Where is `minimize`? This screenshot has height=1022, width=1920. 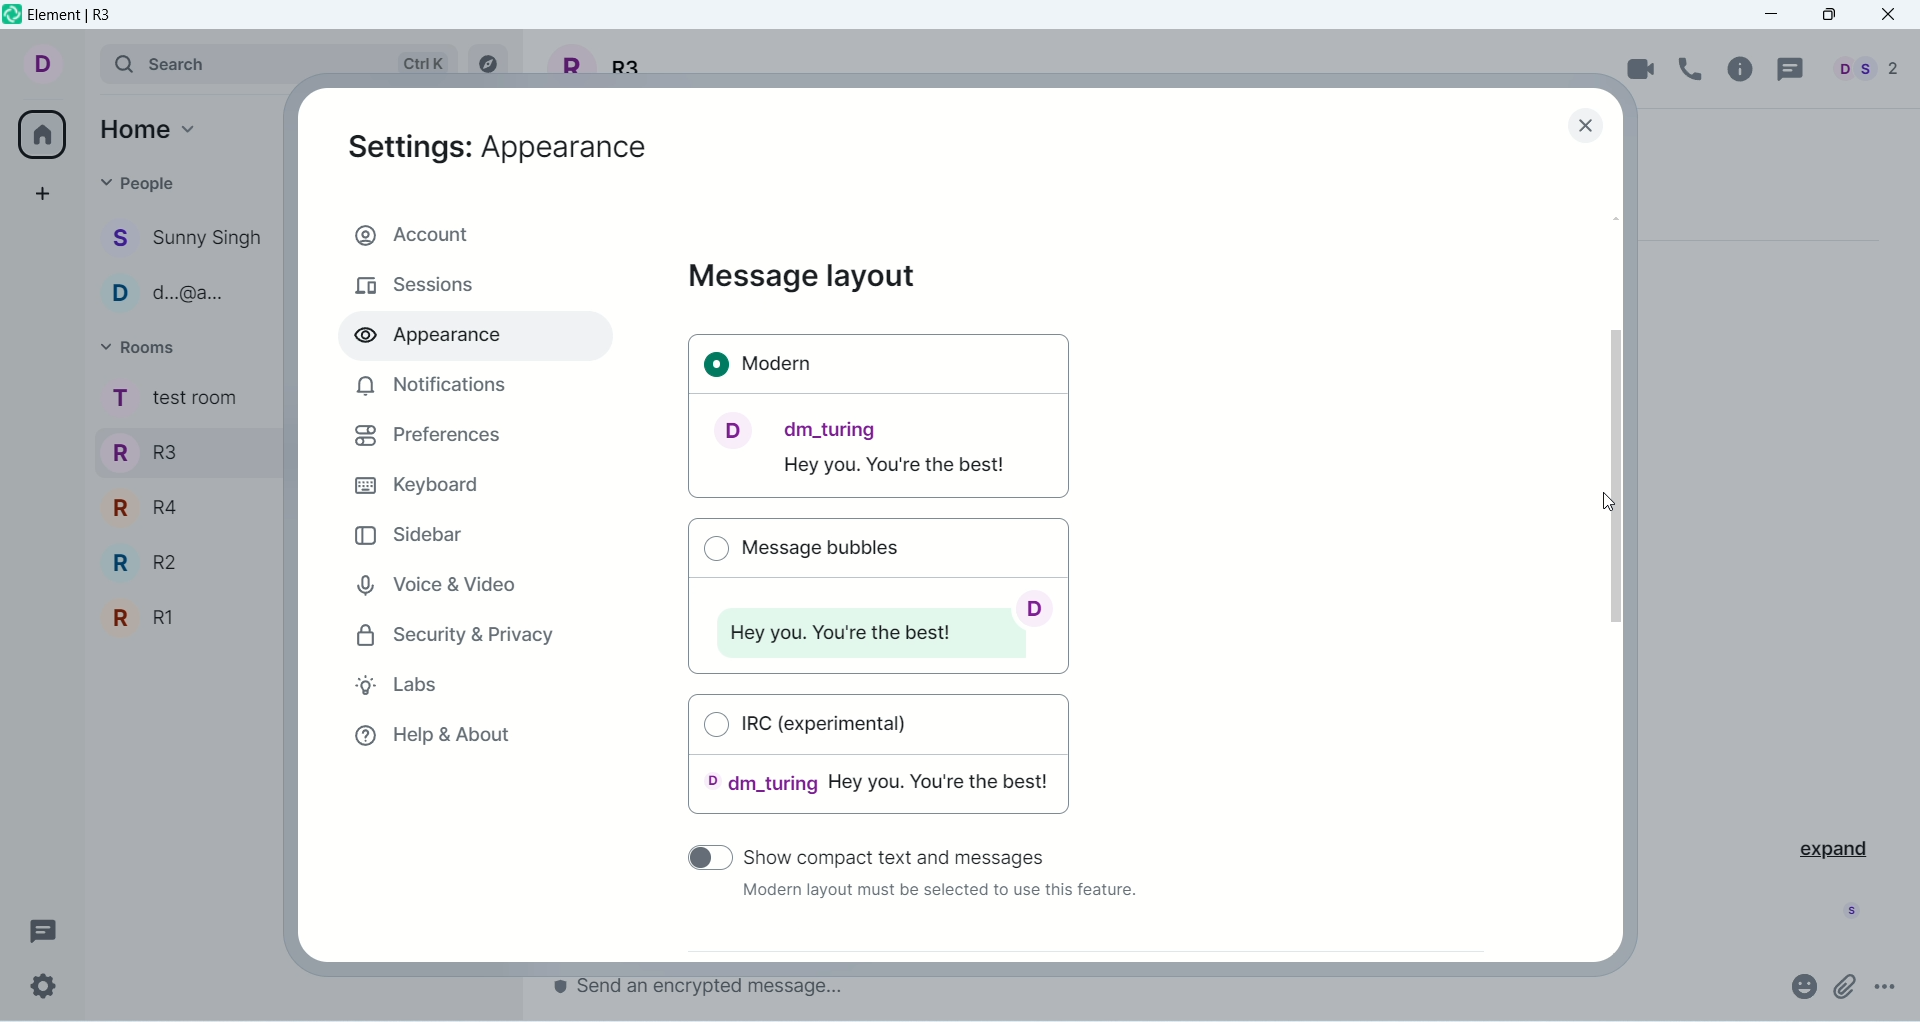
minimize is located at coordinates (1779, 15).